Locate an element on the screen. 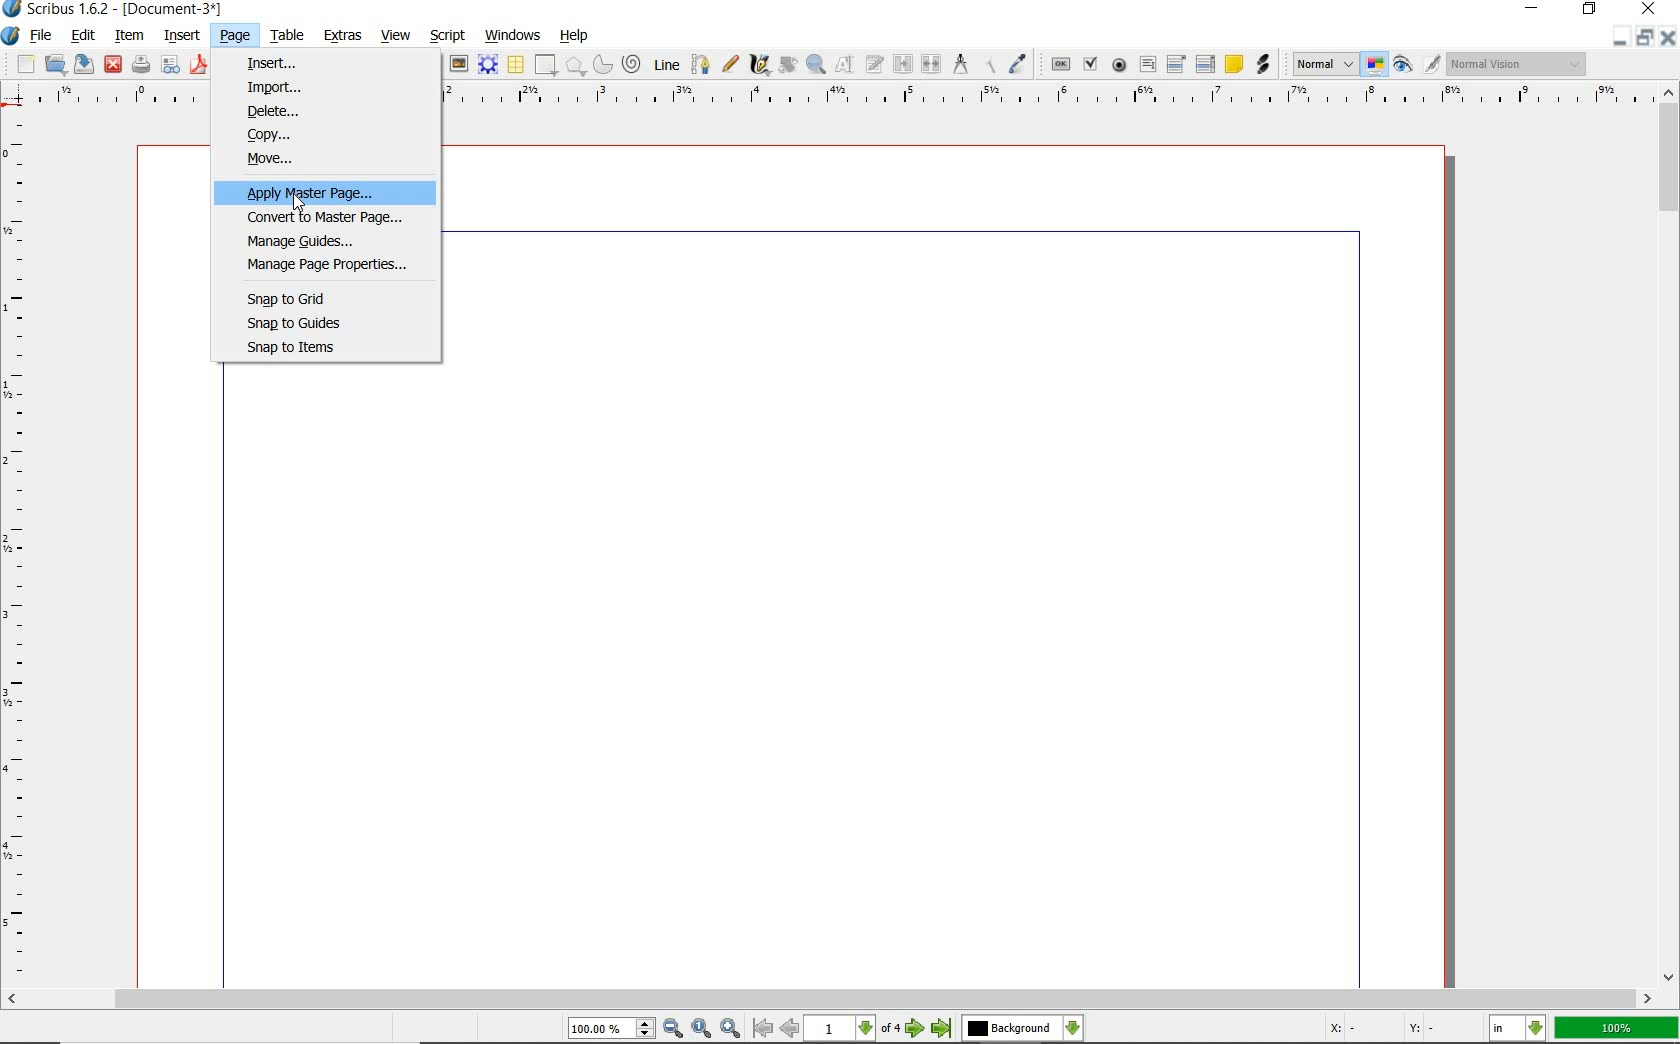 Image resolution: width=1680 pixels, height=1044 pixels. save is located at coordinates (82, 64).